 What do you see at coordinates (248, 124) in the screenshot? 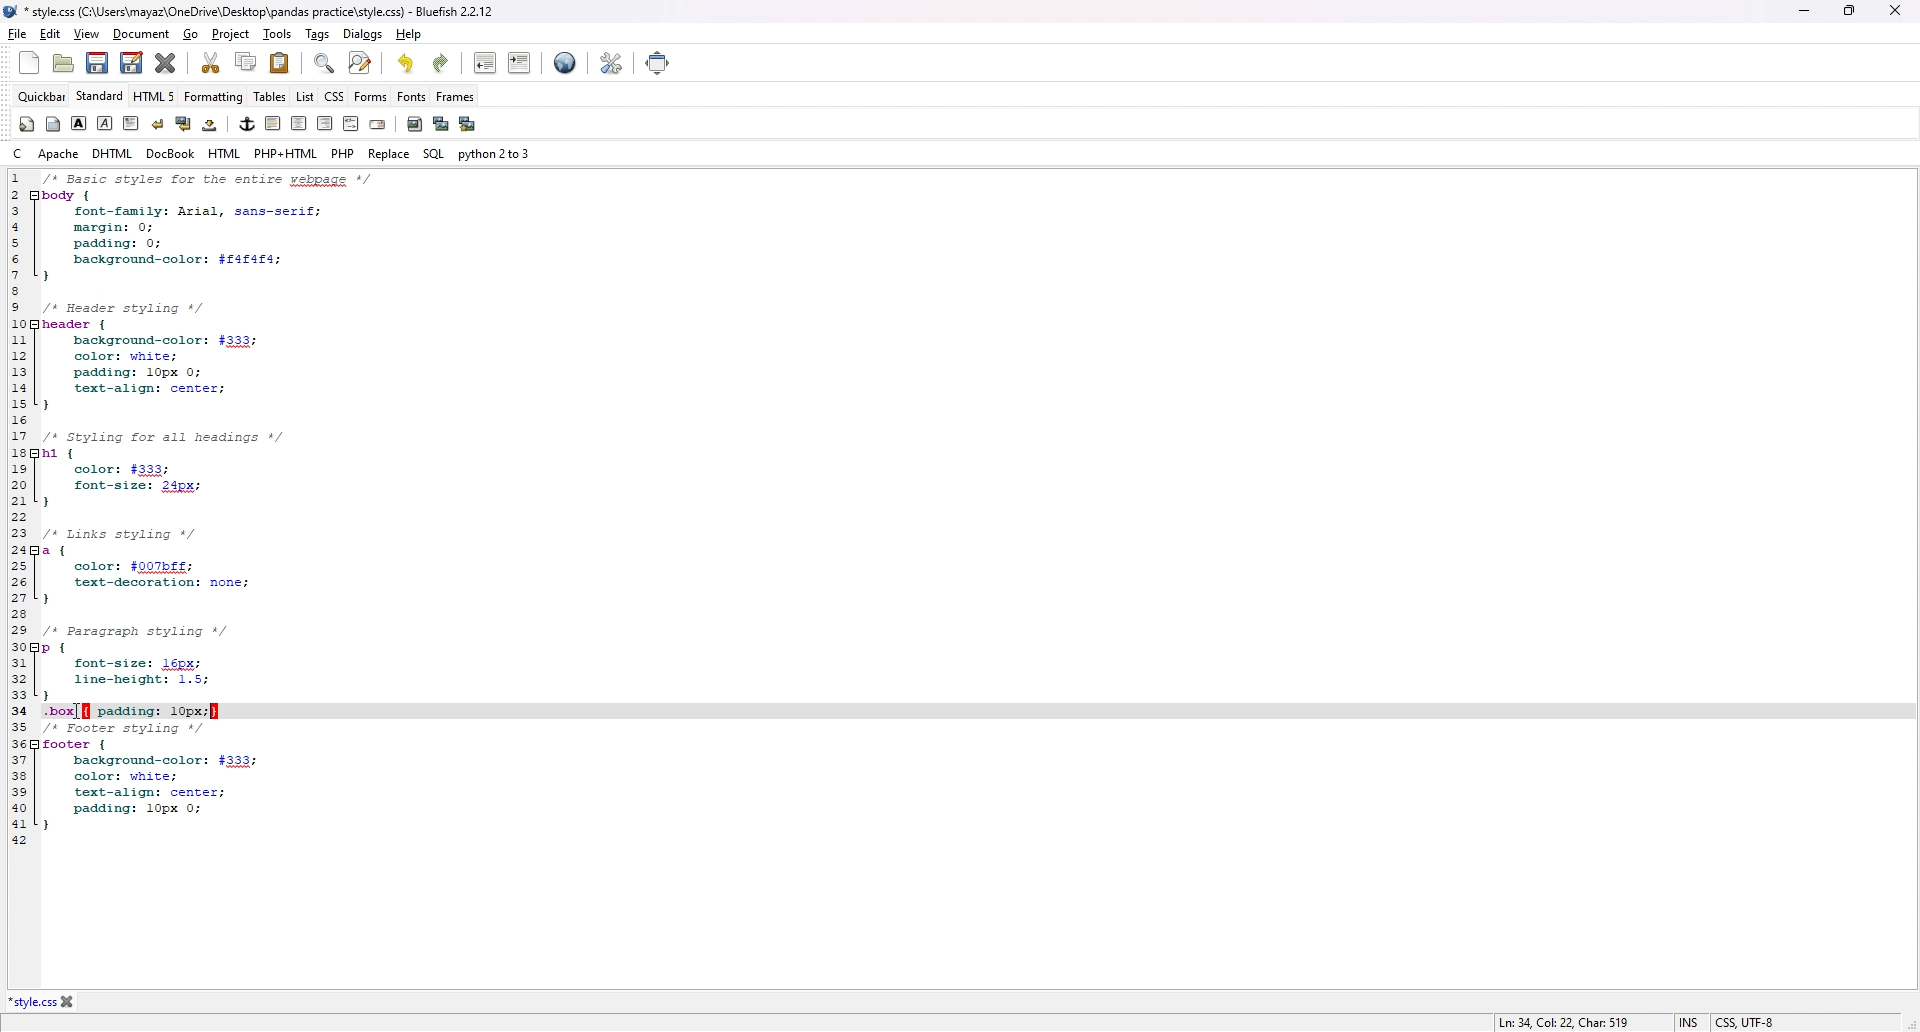
I see `anchor` at bounding box center [248, 124].